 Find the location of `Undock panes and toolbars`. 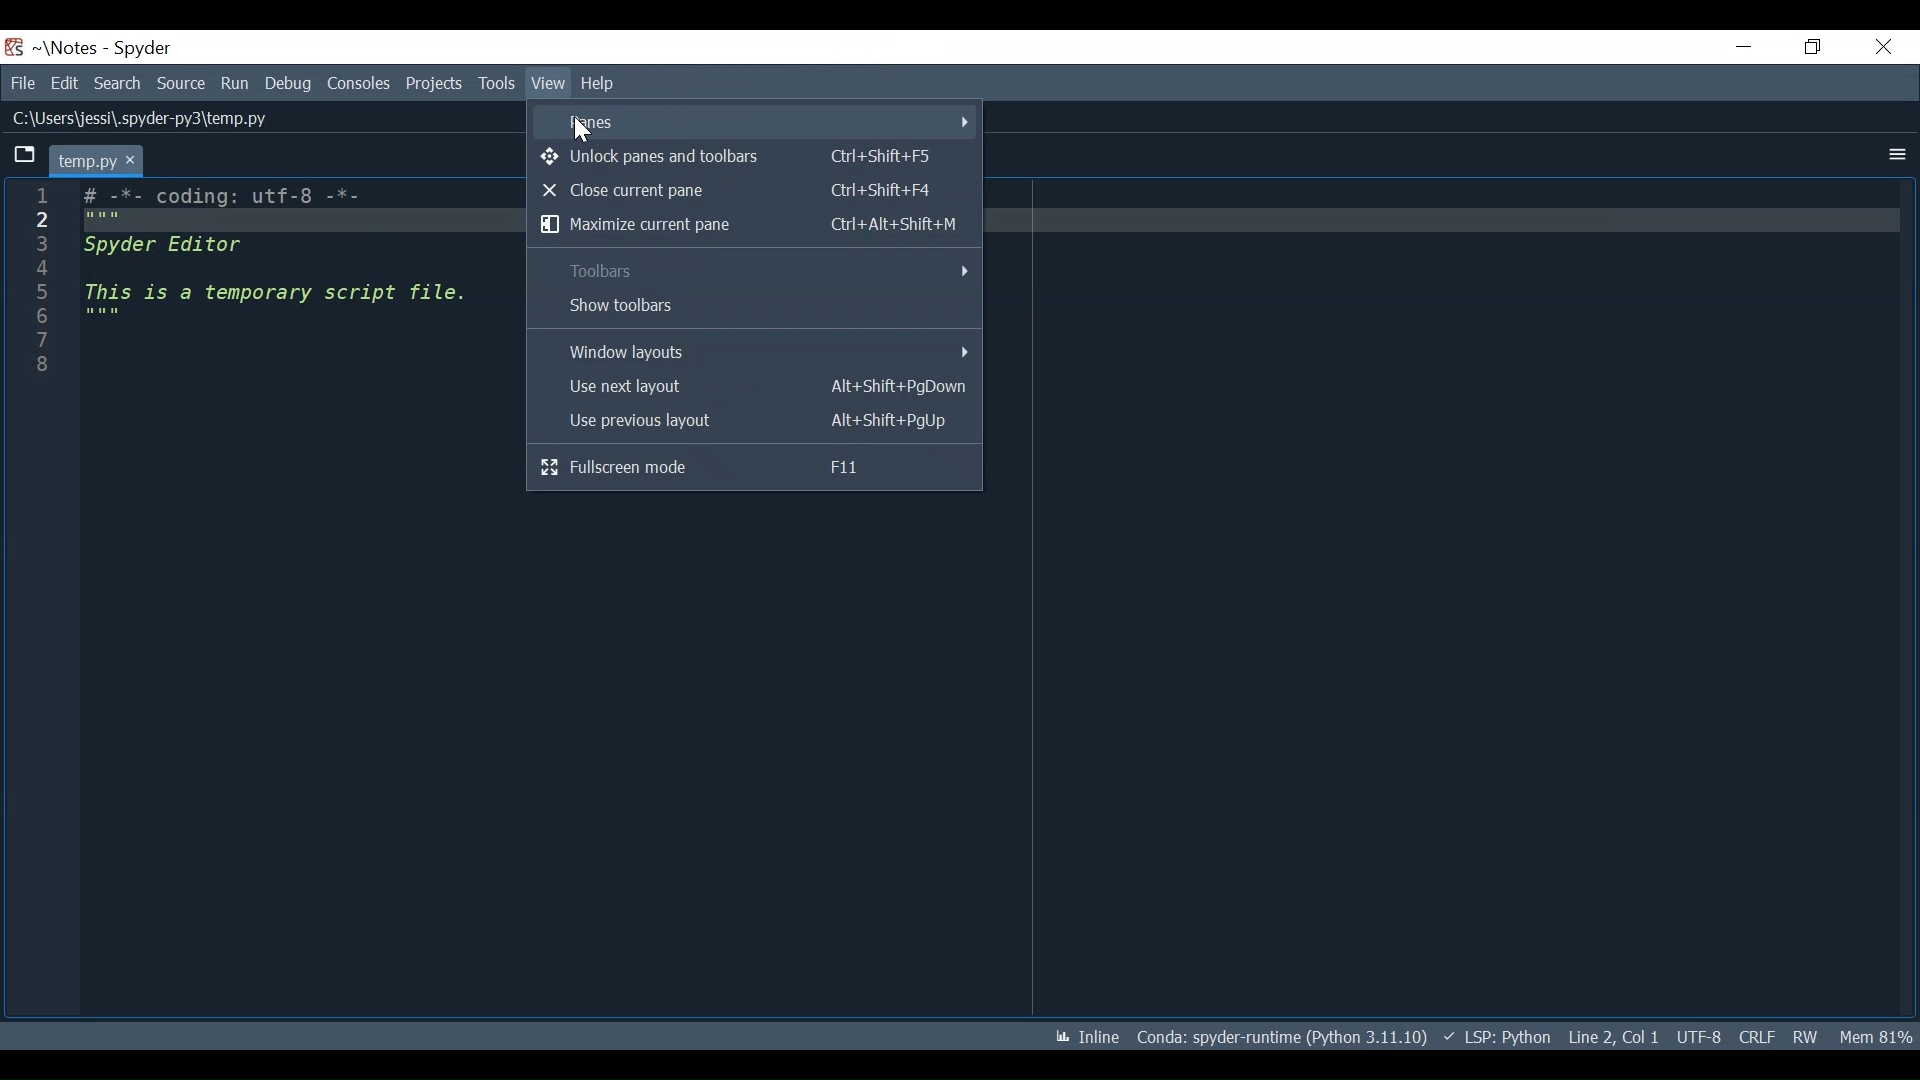

Undock panes and toolbars is located at coordinates (752, 159).